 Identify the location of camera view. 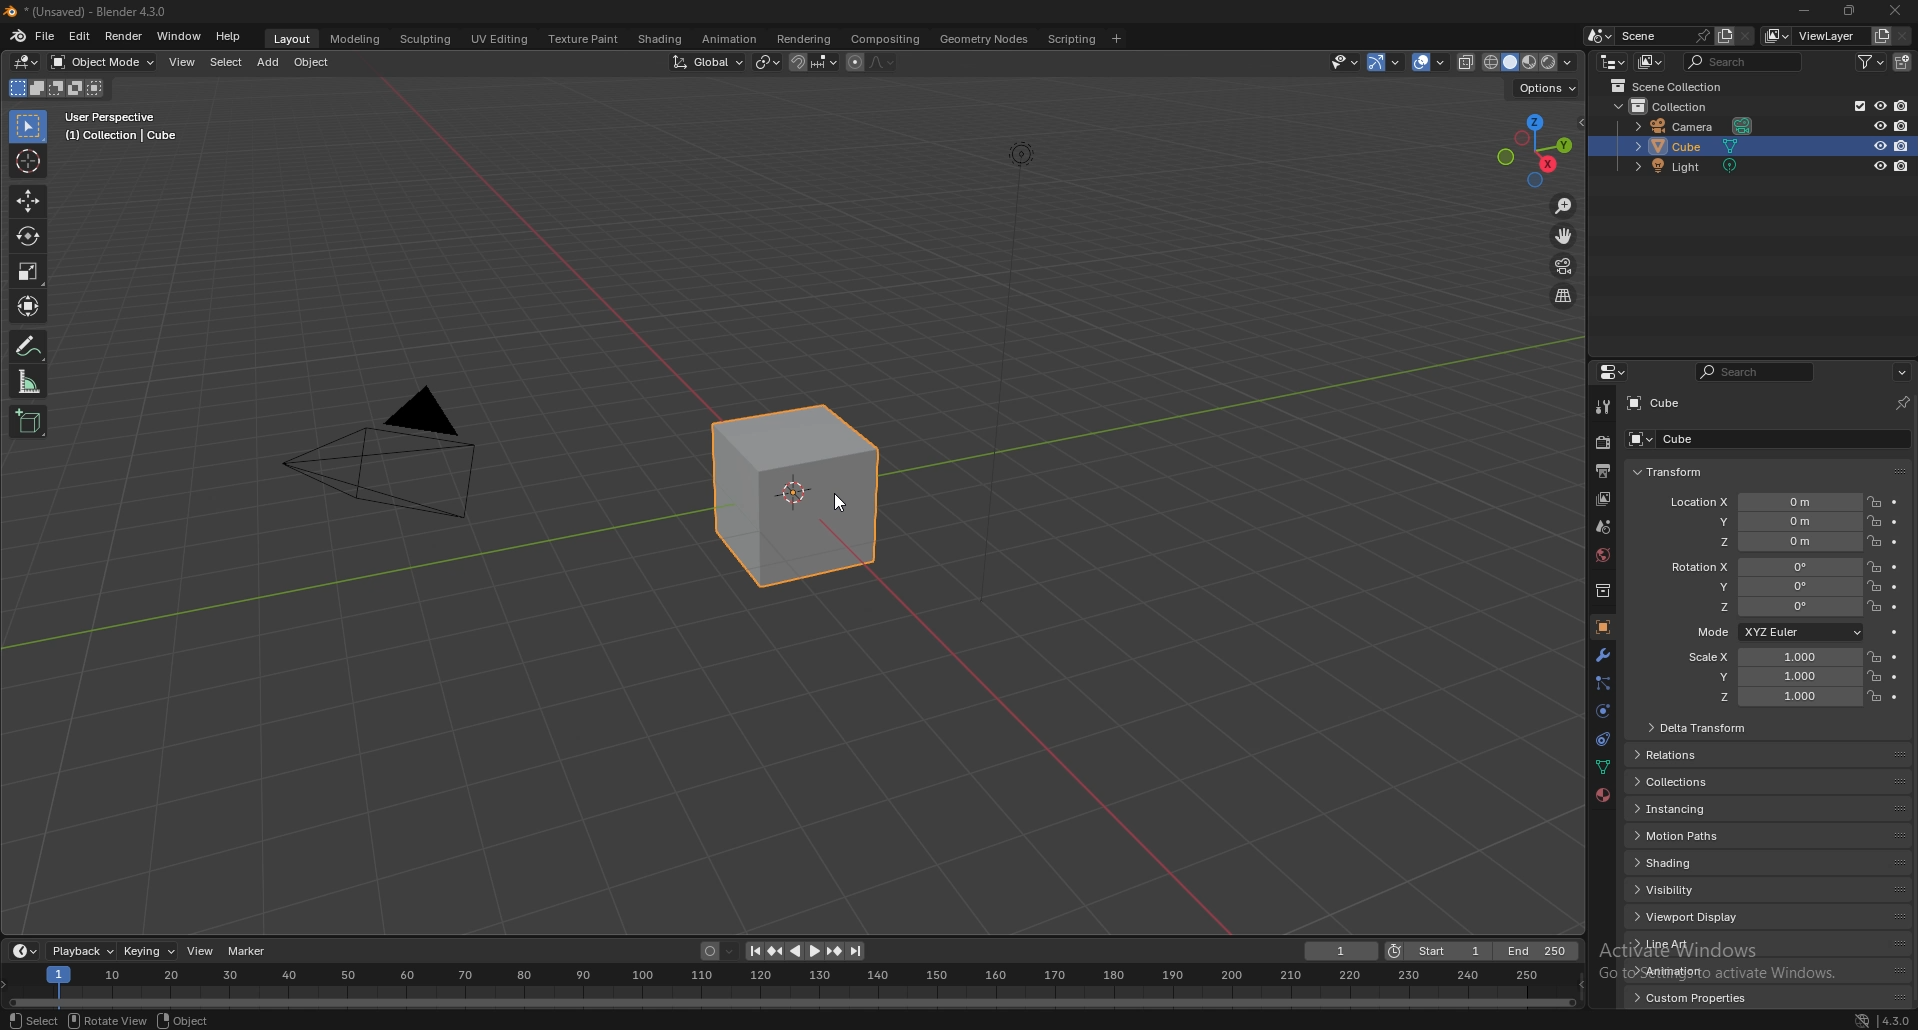
(1566, 267).